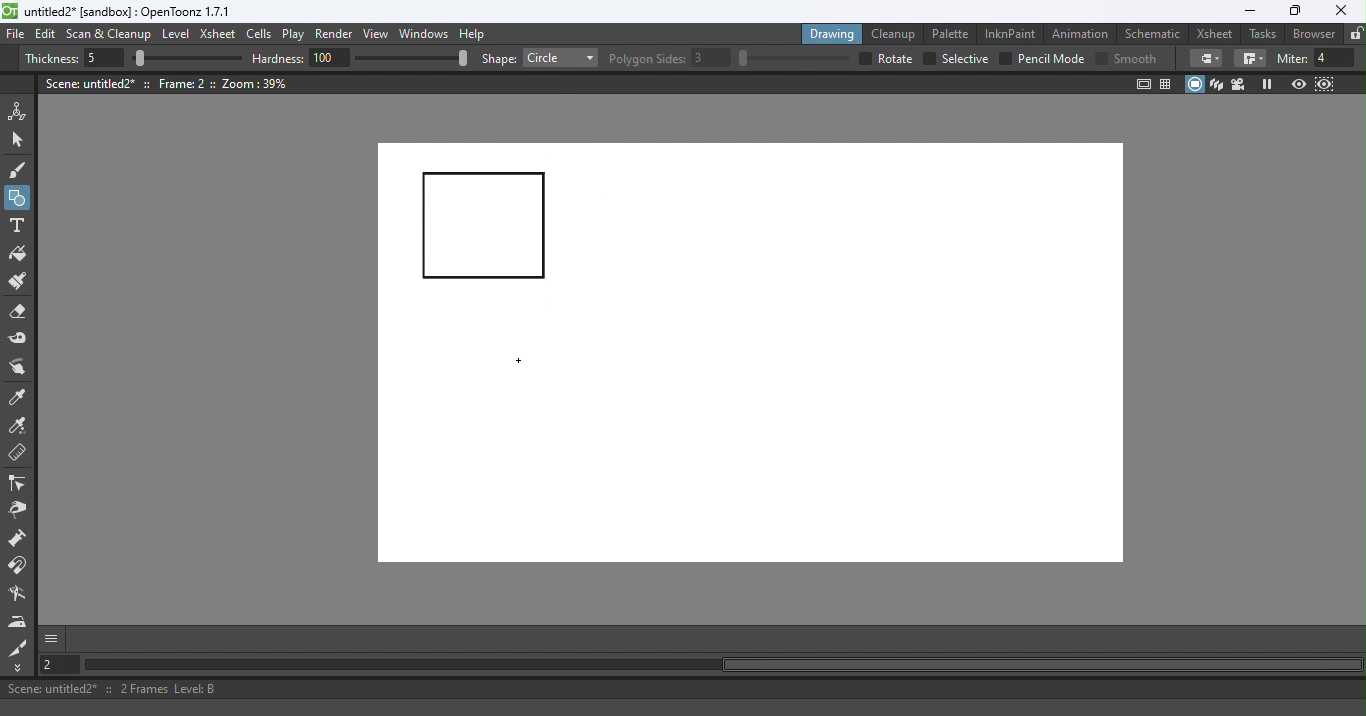 Image resolution: width=1366 pixels, height=716 pixels. What do you see at coordinates (1005, 58) in the screenshot?
I see `checkbox` at bounding box center [1005, 58].